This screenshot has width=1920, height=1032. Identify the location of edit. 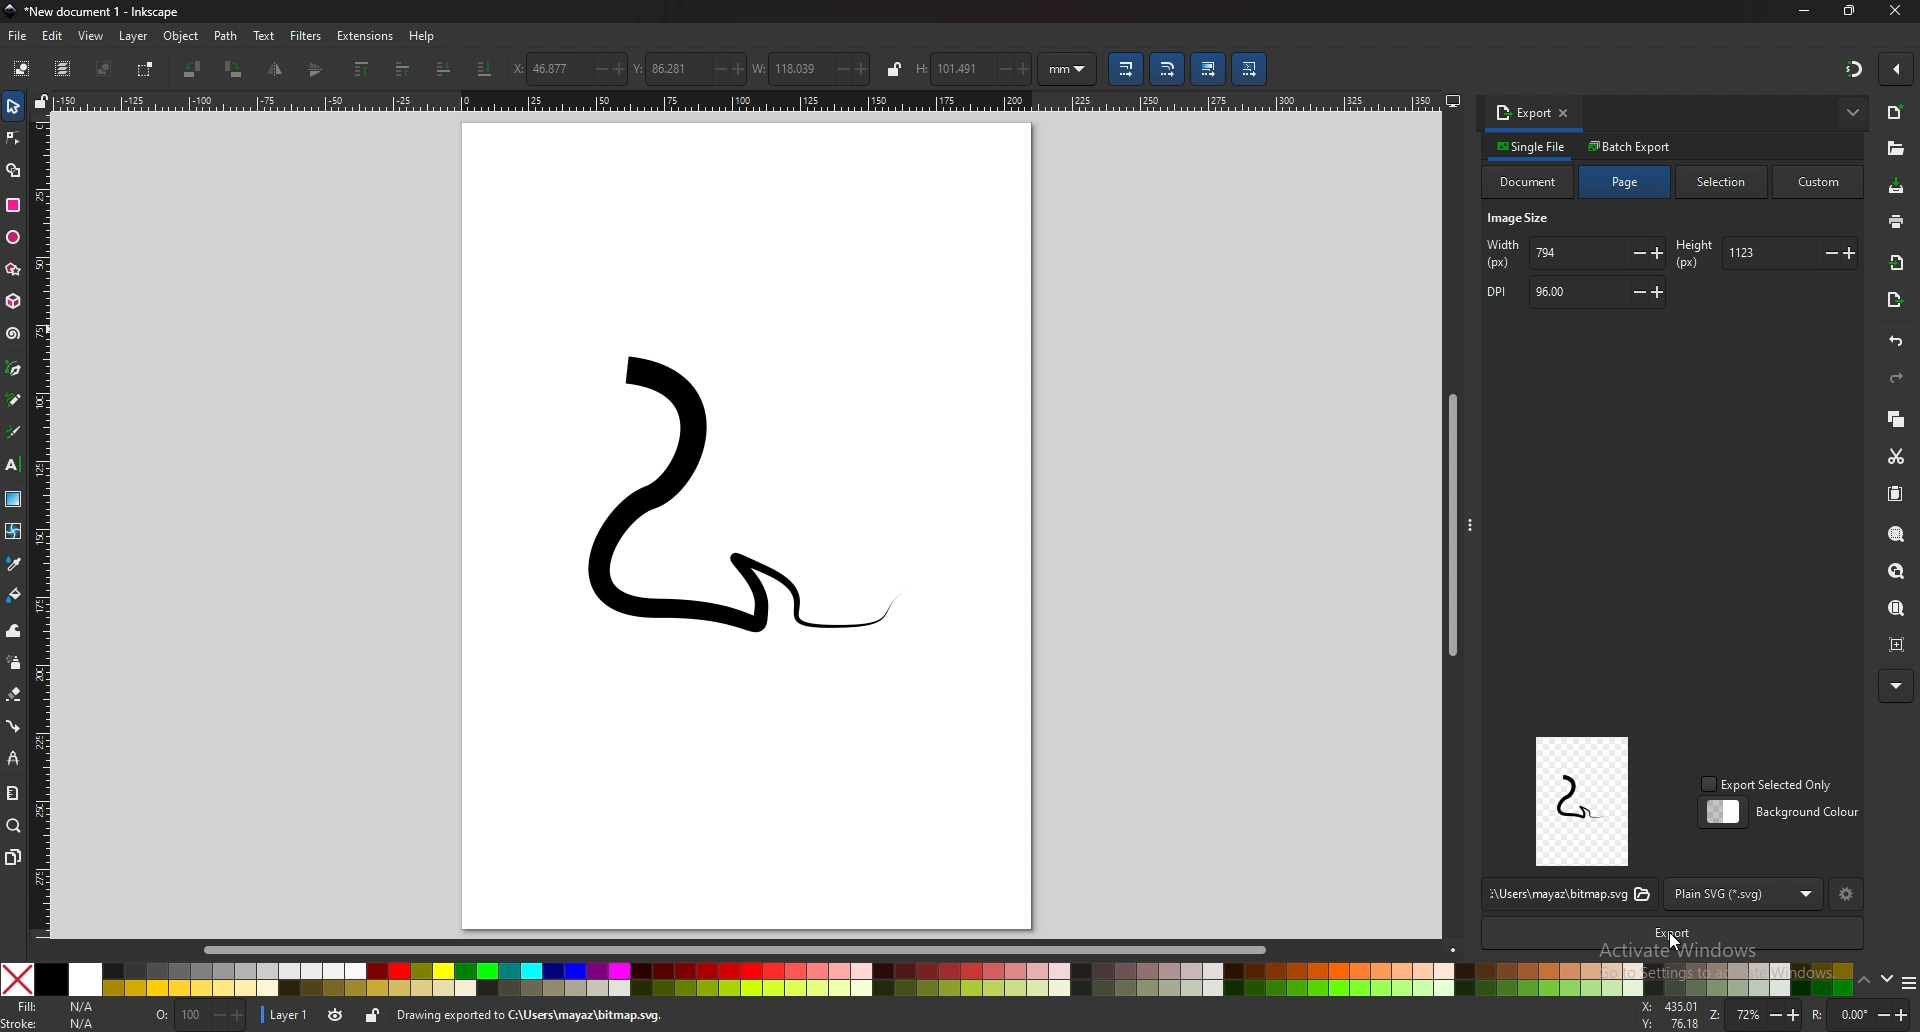
(53, 35).